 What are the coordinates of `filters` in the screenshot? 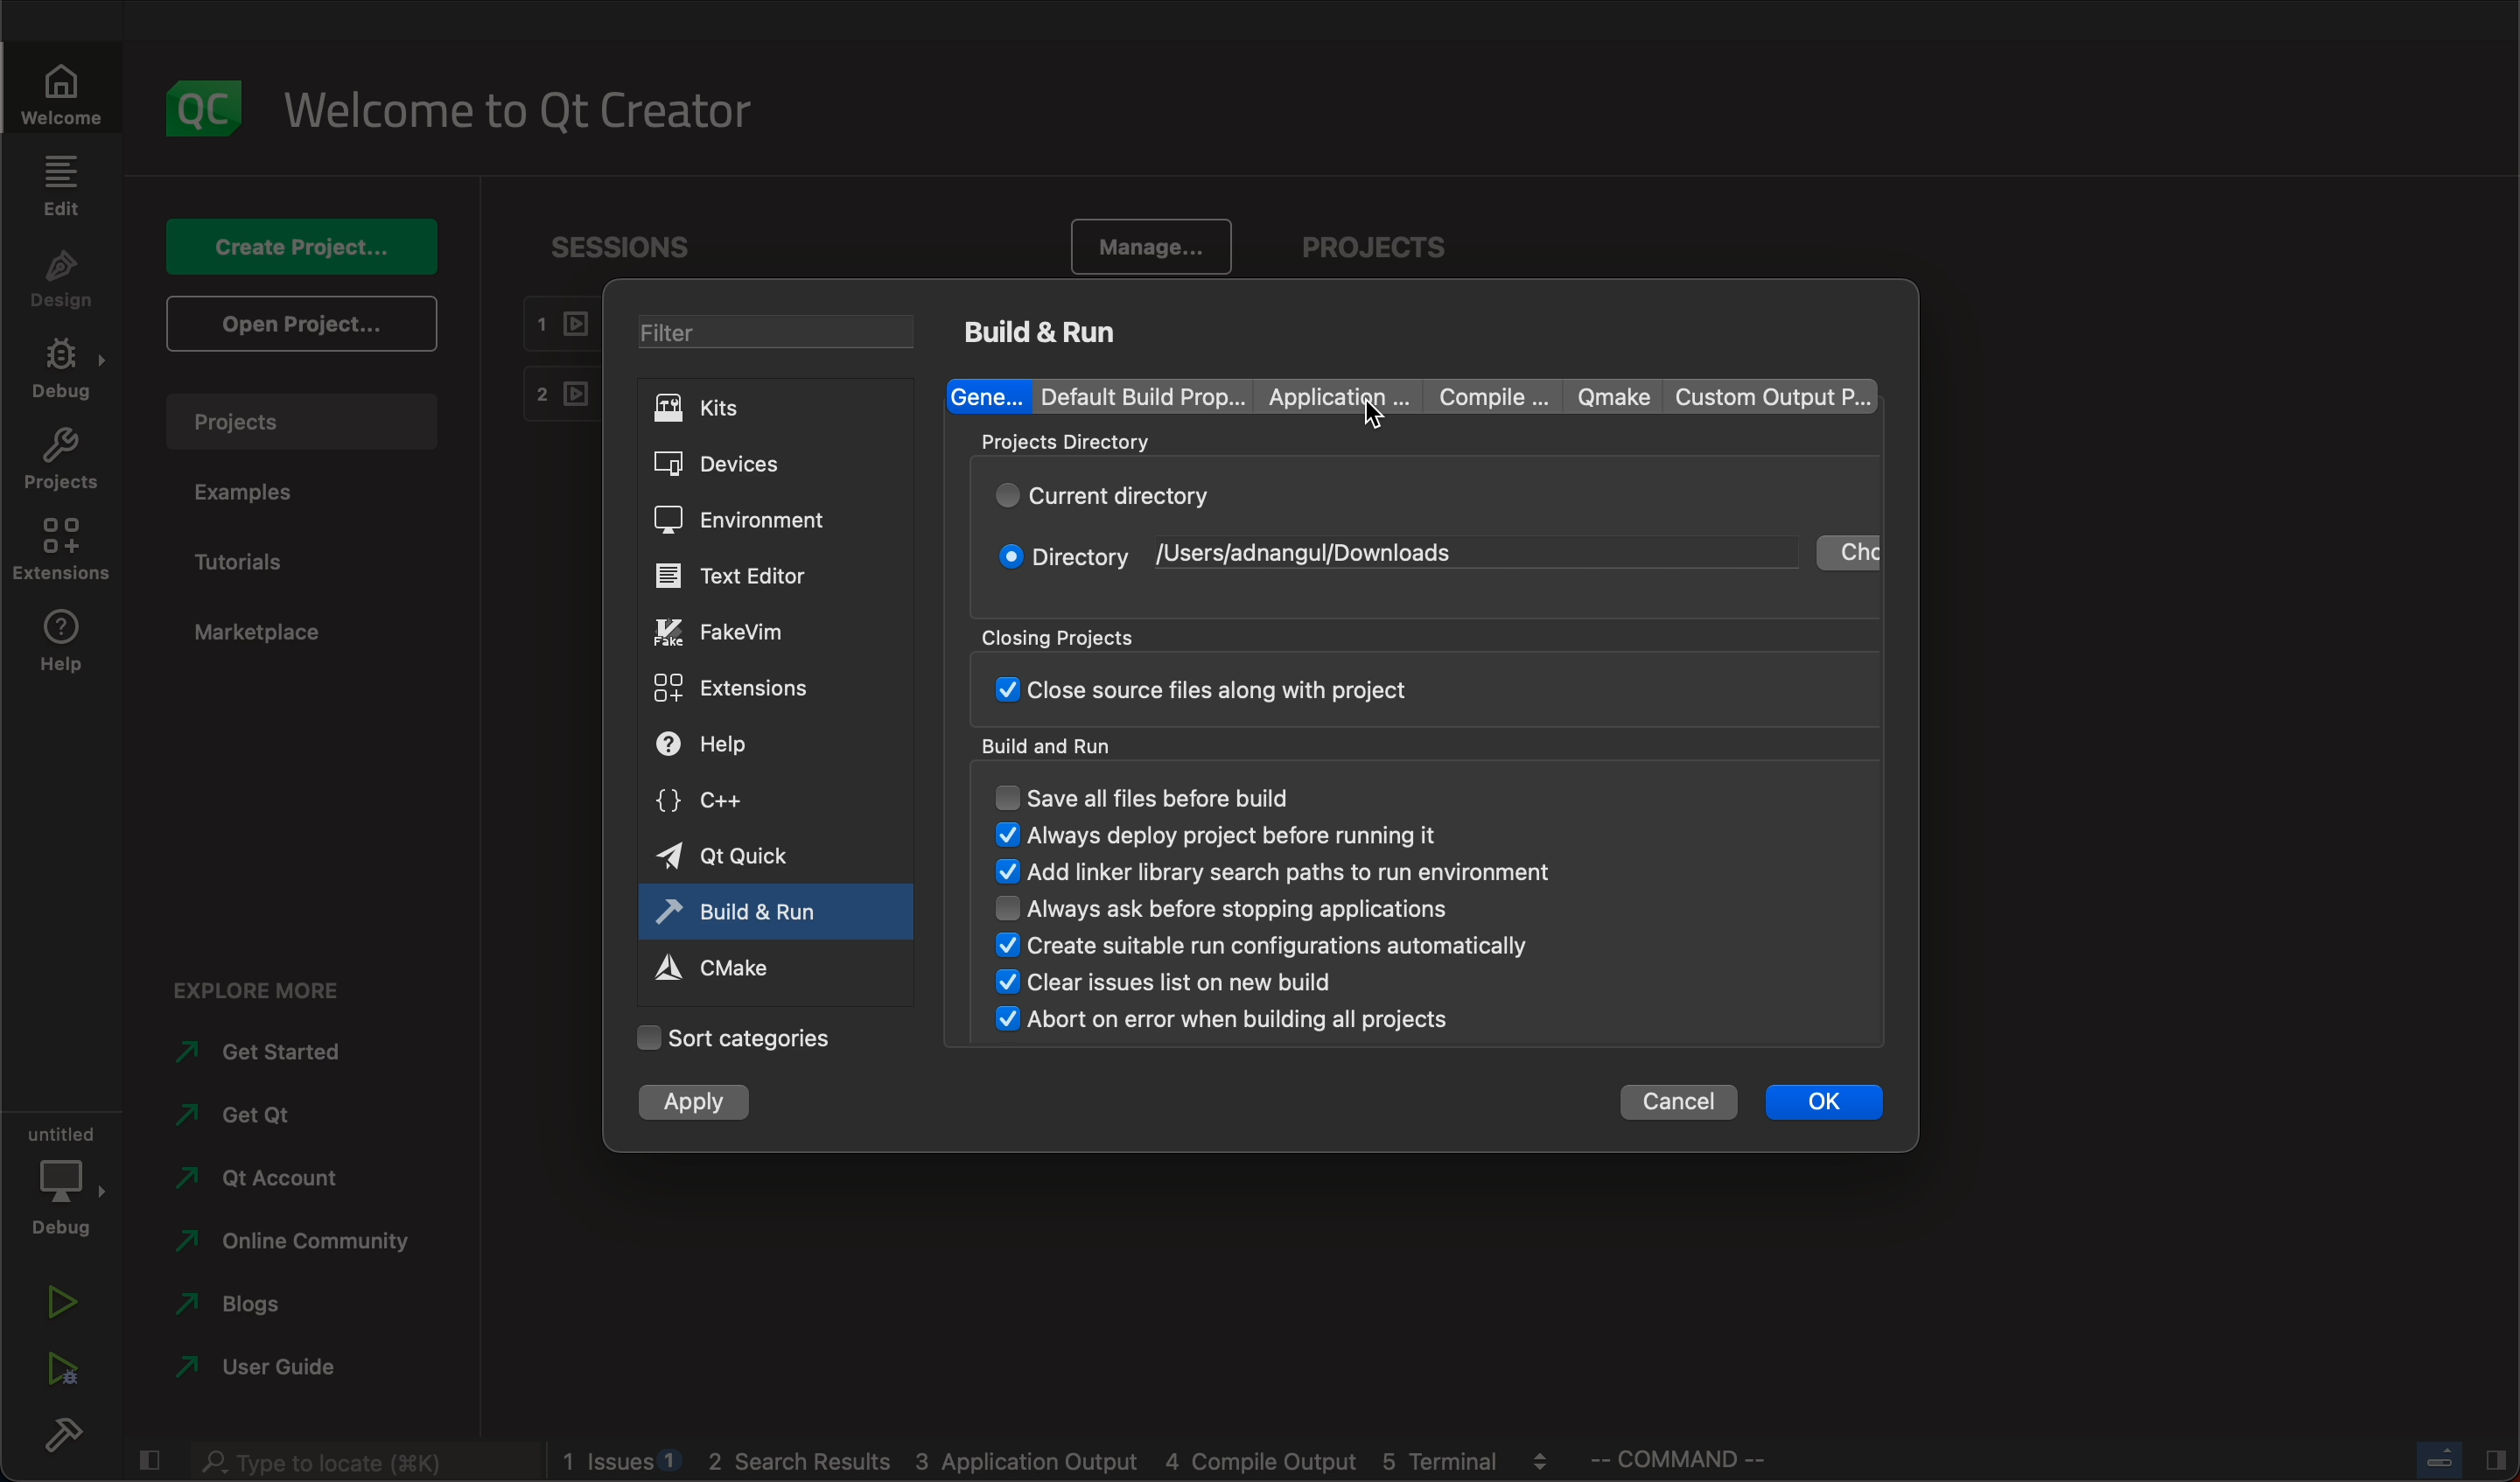 It's located at (777, 333).